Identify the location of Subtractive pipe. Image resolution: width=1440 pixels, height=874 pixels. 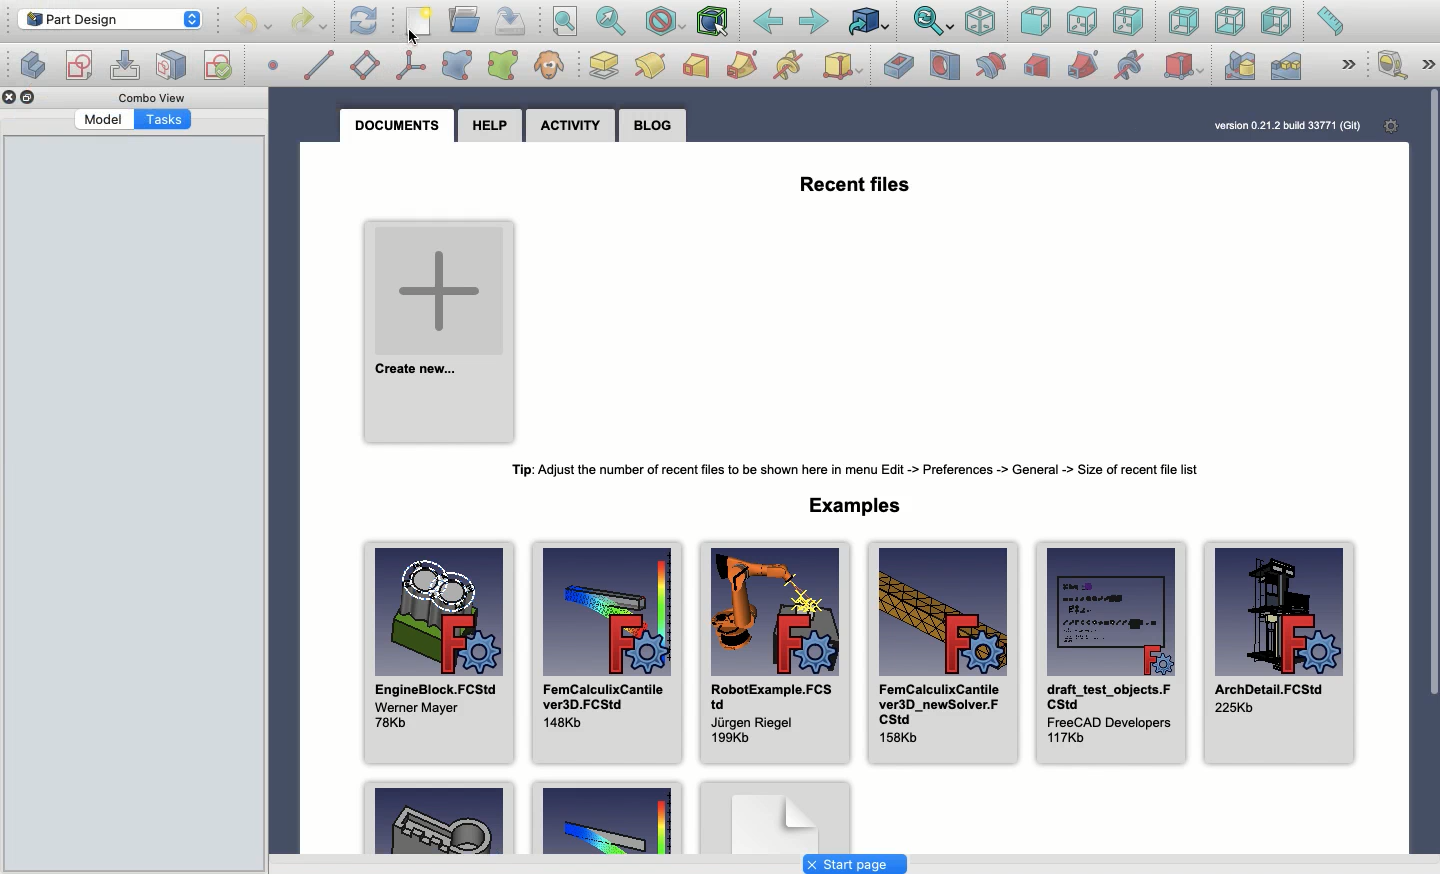
(1084, 64).